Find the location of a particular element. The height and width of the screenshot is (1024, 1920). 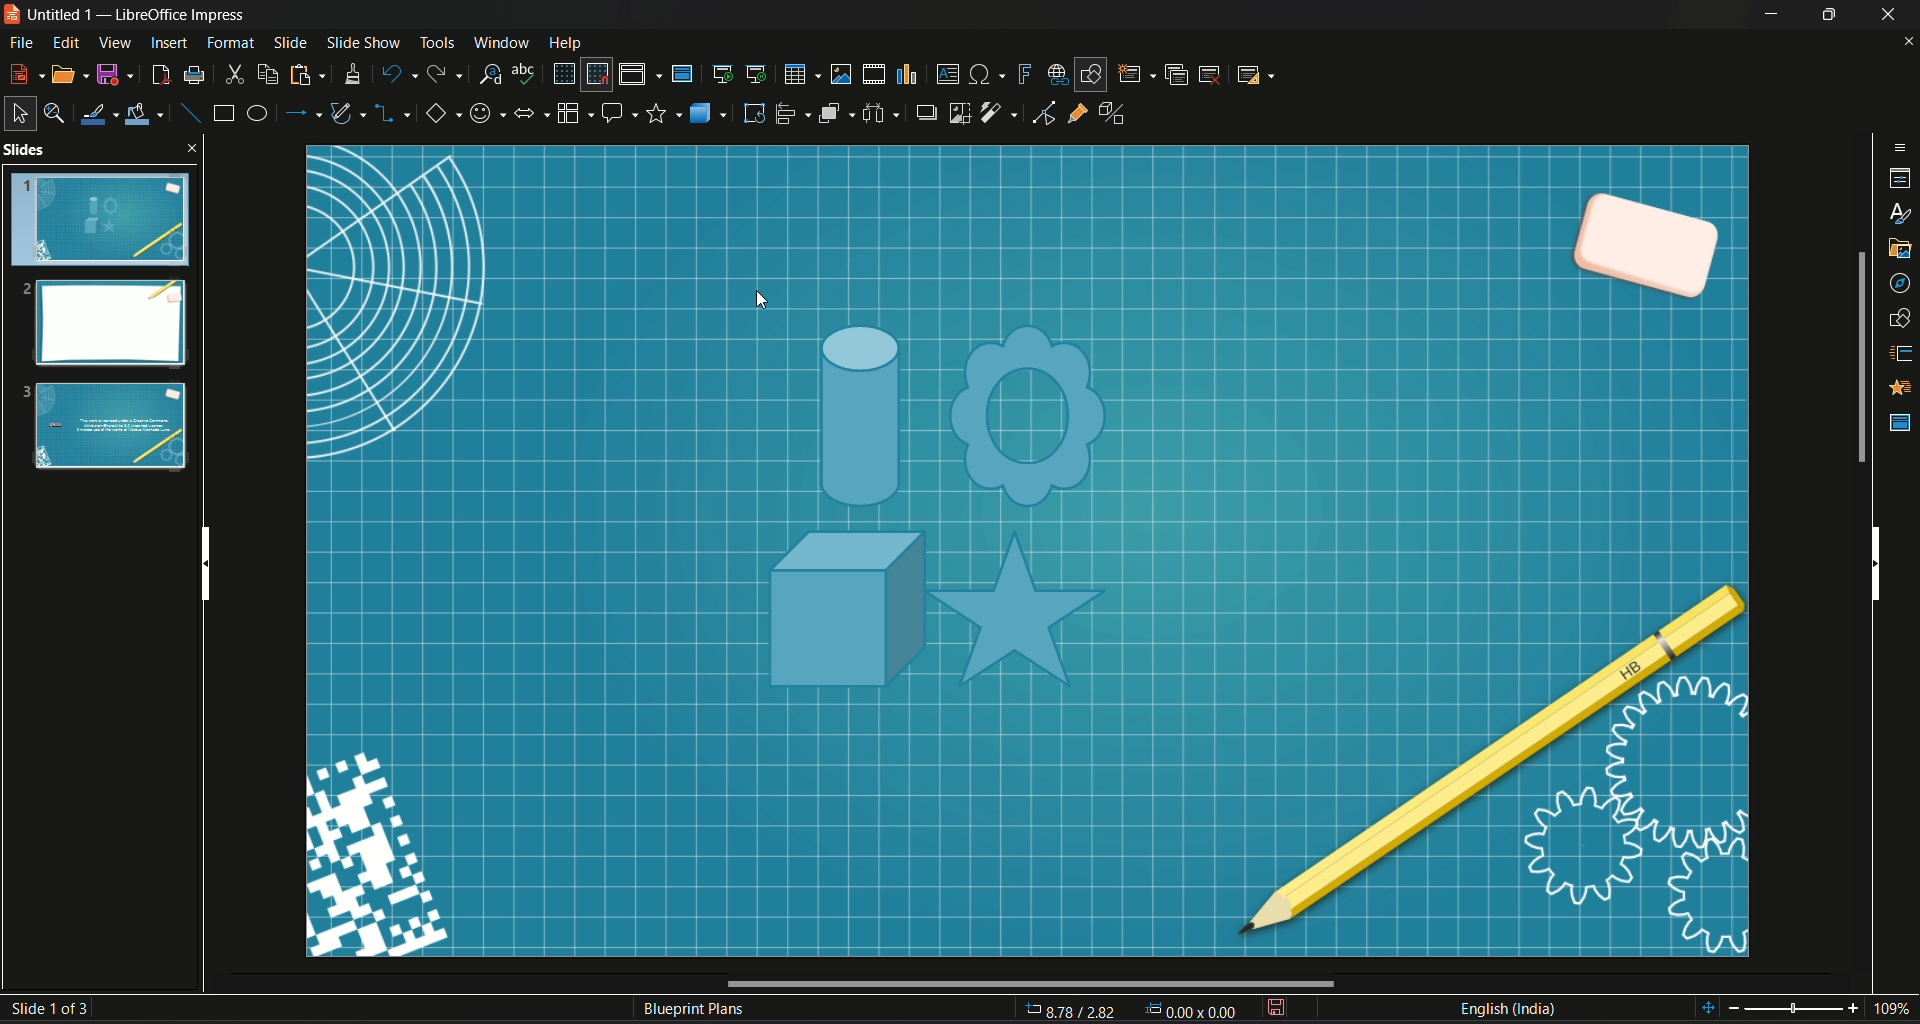

Animation is located at coordinates (1902, 388).